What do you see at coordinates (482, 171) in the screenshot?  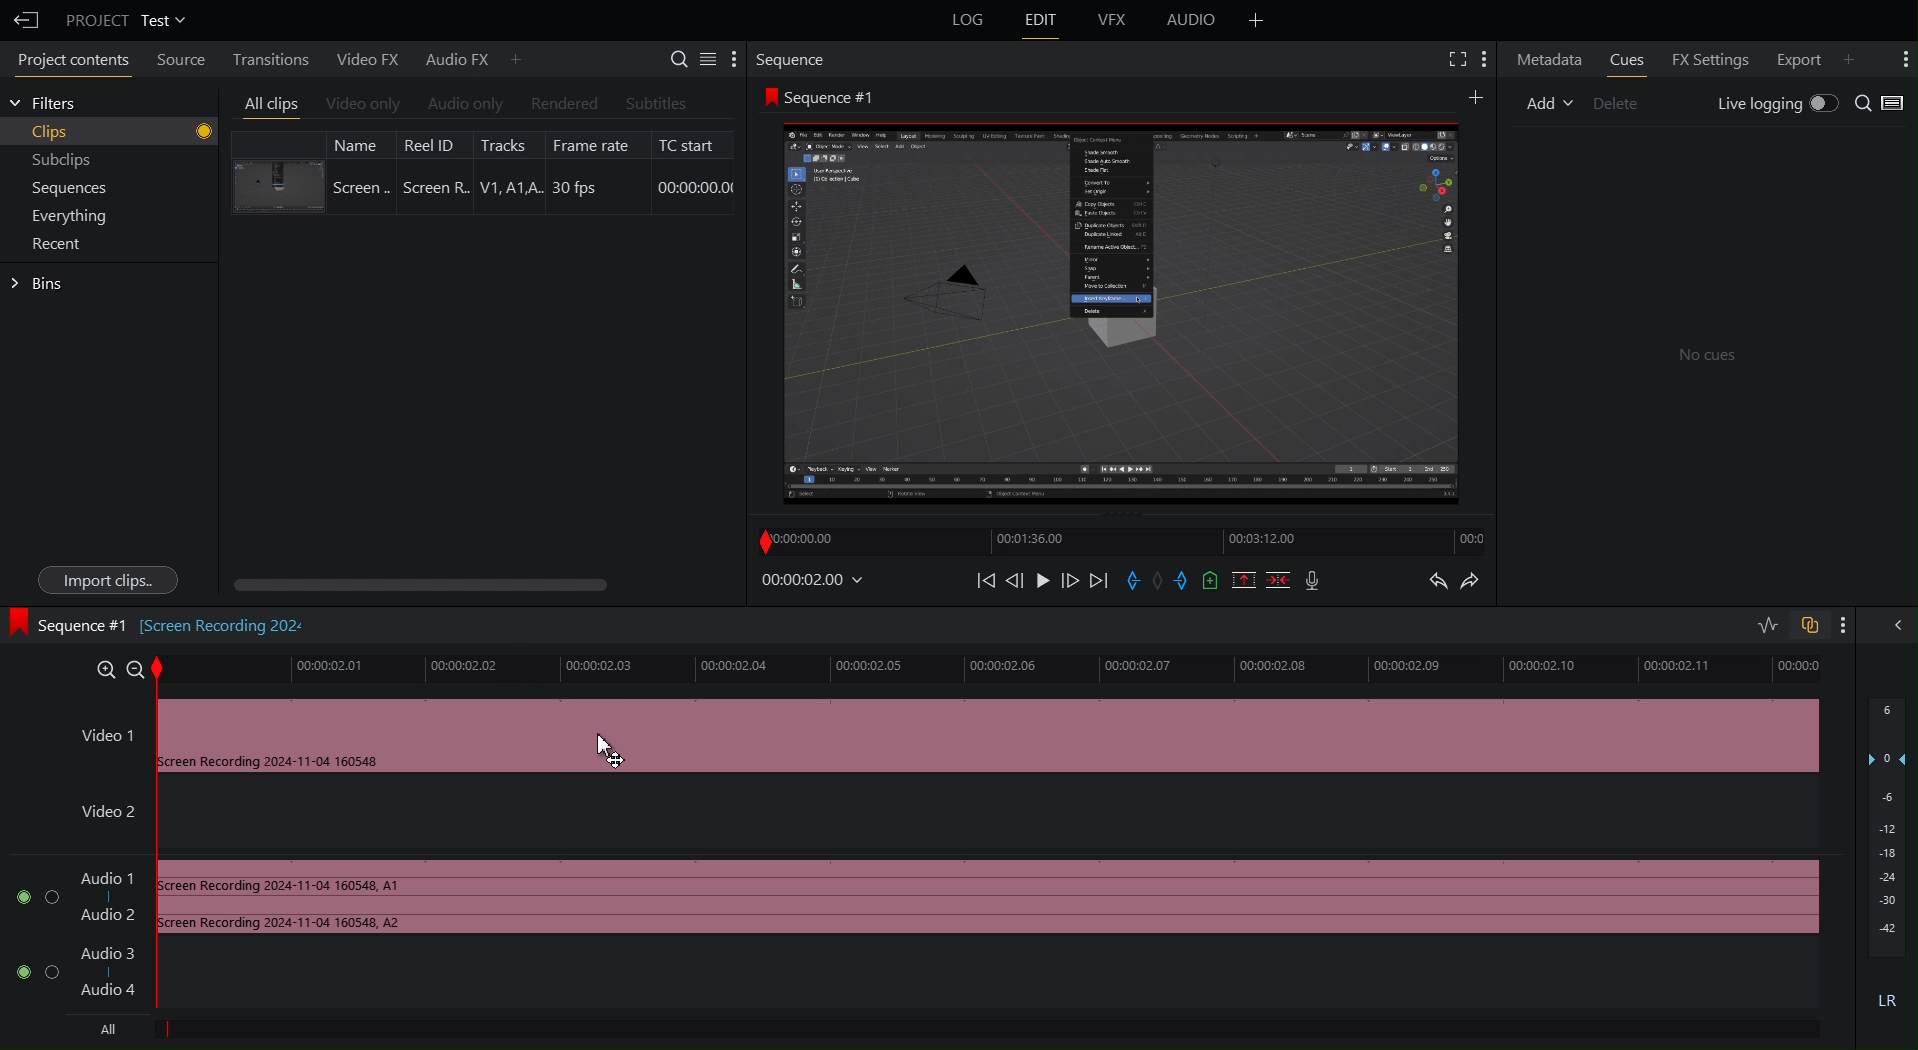 I see `Clip` at bounding box center [482, 171].